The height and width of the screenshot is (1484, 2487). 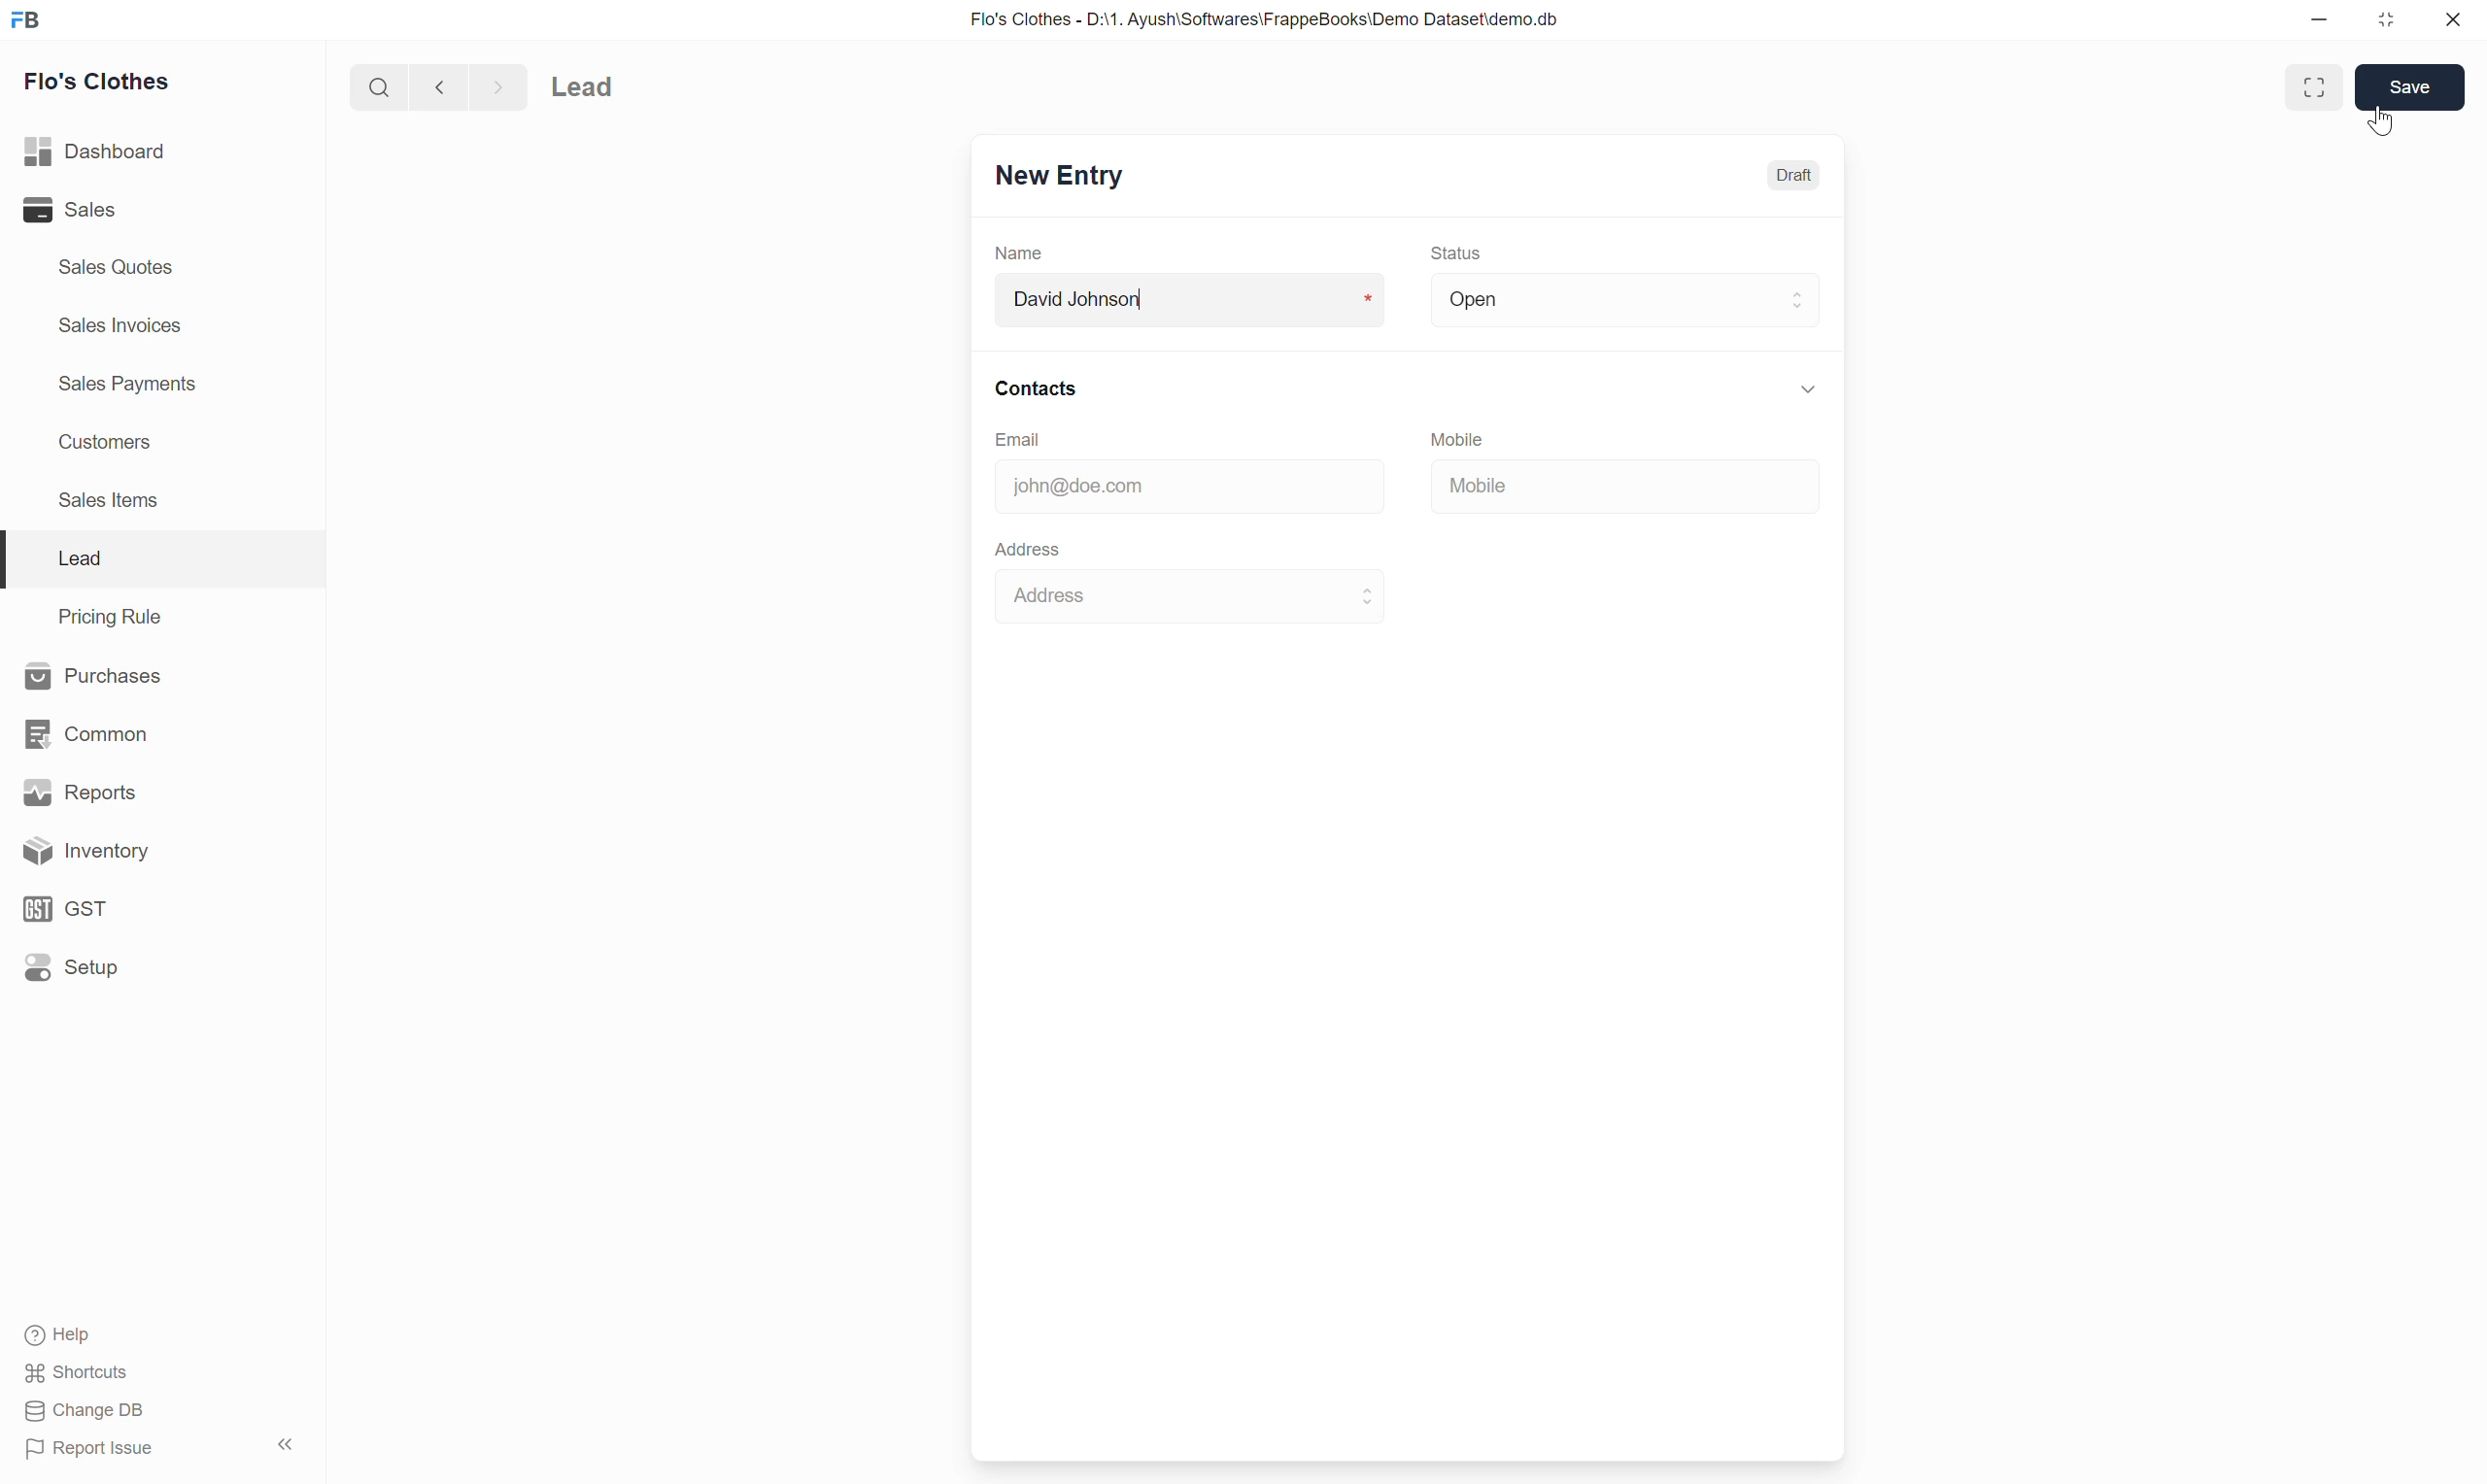 I want to click on  Reports, so click(x=73, y=790).